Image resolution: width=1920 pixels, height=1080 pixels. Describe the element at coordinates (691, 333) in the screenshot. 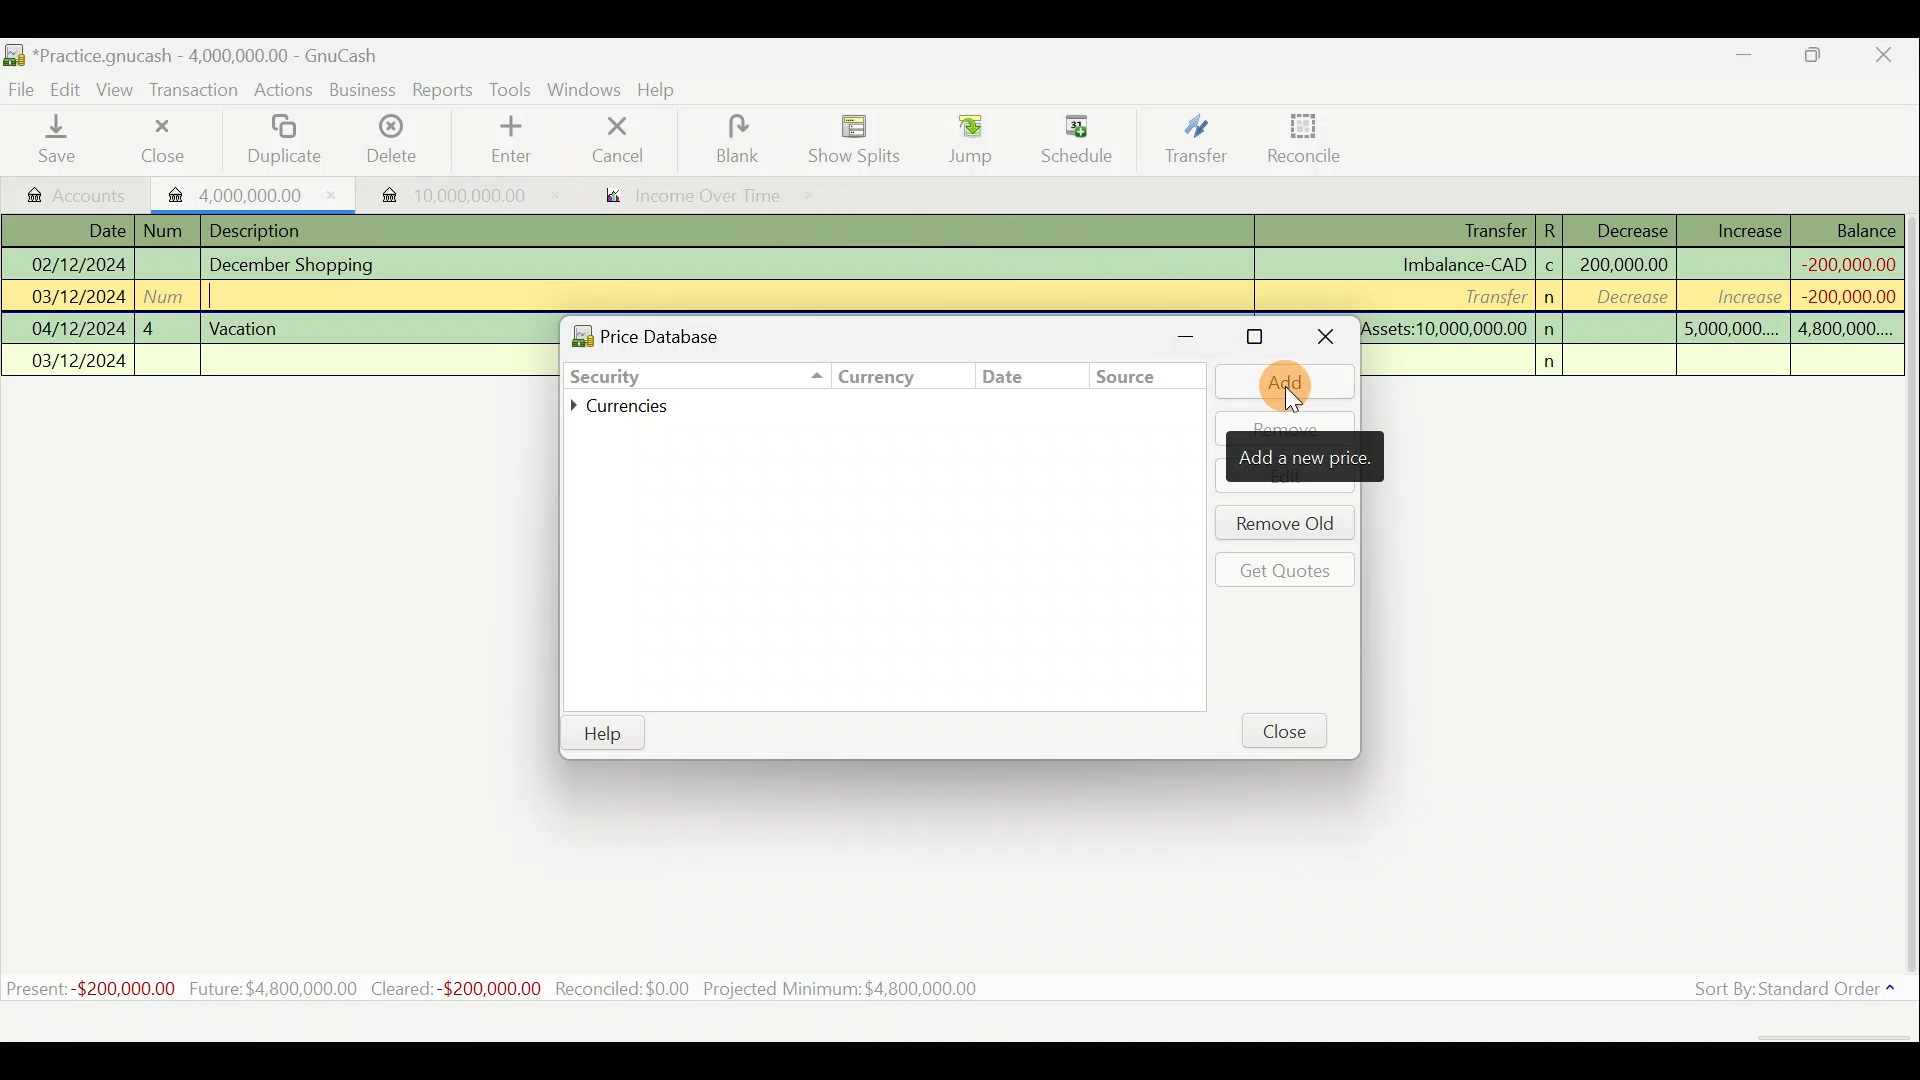

I see `Price database` at that location.